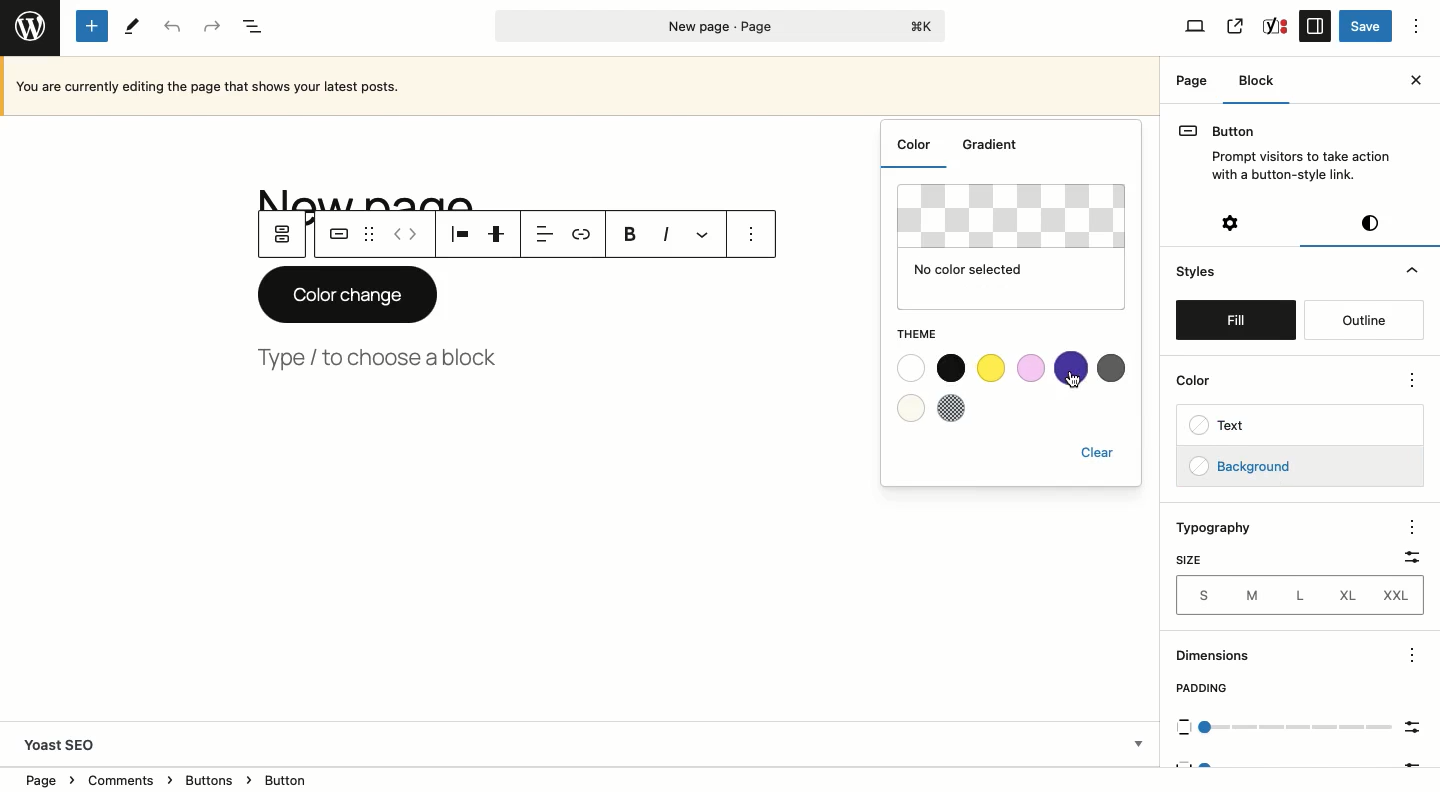  I want to click on XXL, so click(1401, 592).